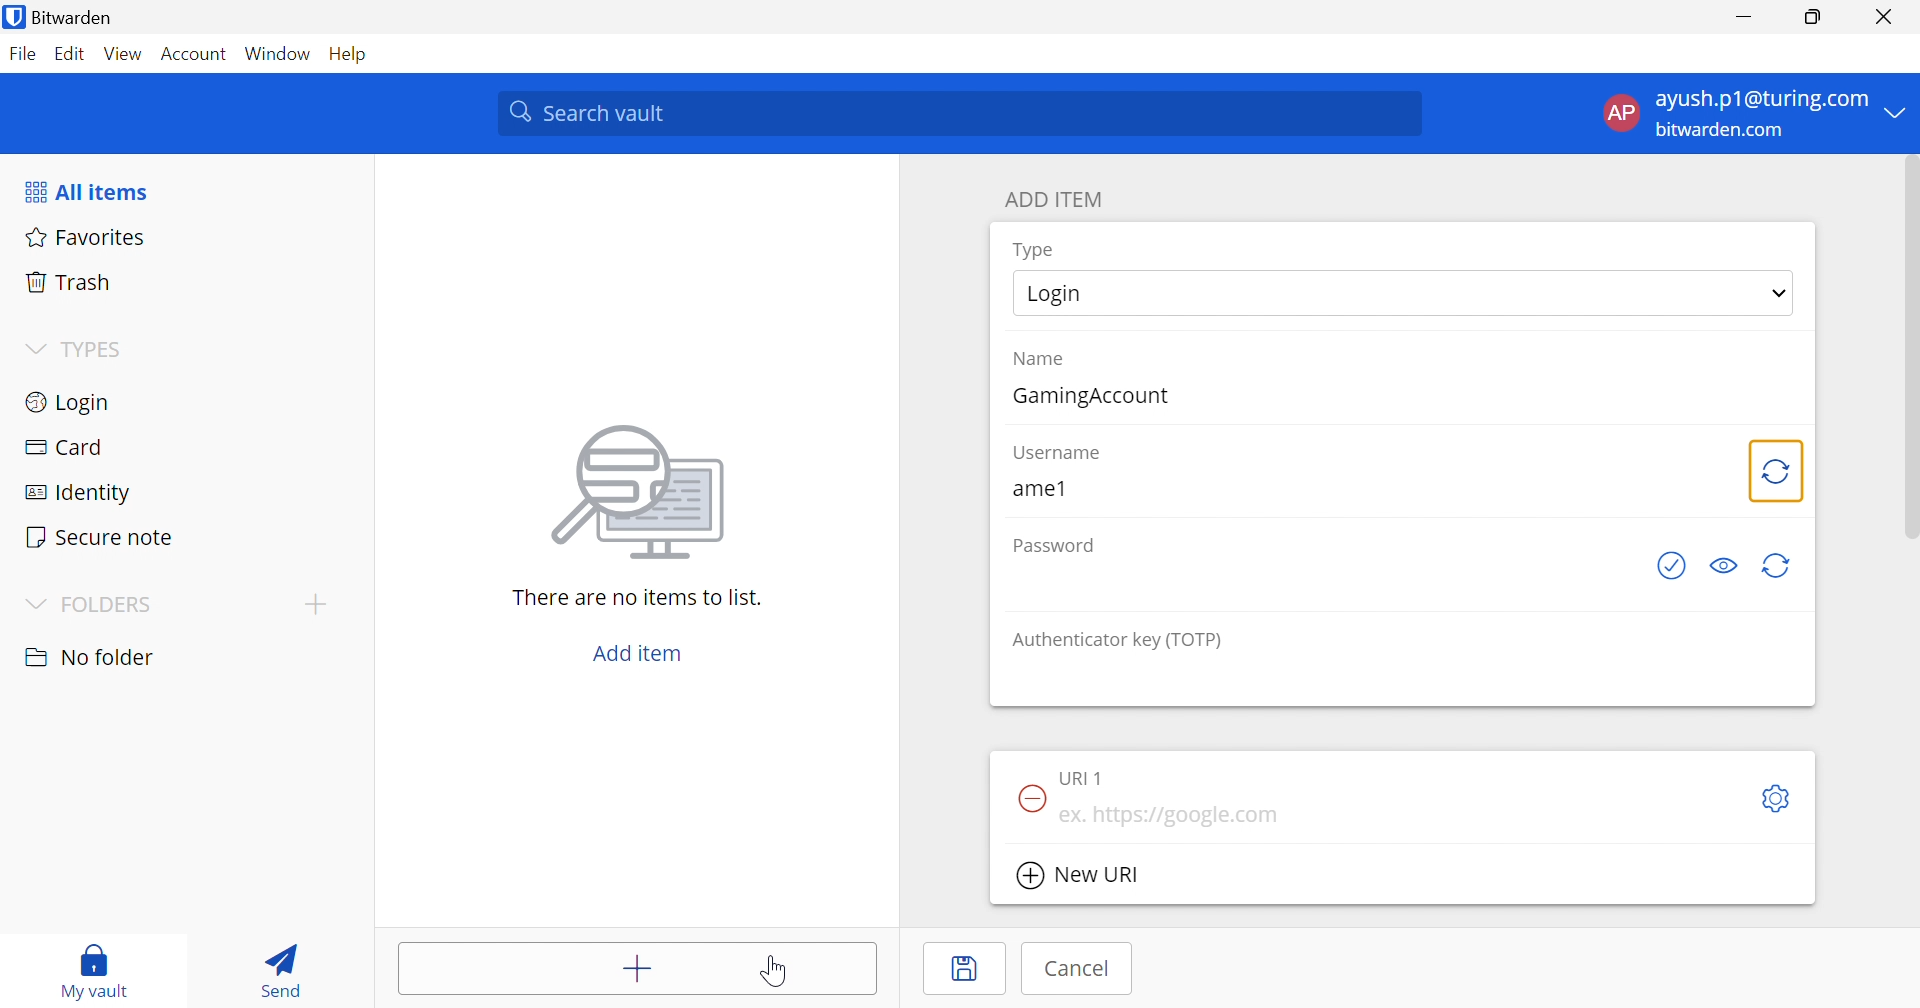 Image resolution: width=1920 pixels, height=1008 pixels. I want to click on Generate password, so click(1675, 567).